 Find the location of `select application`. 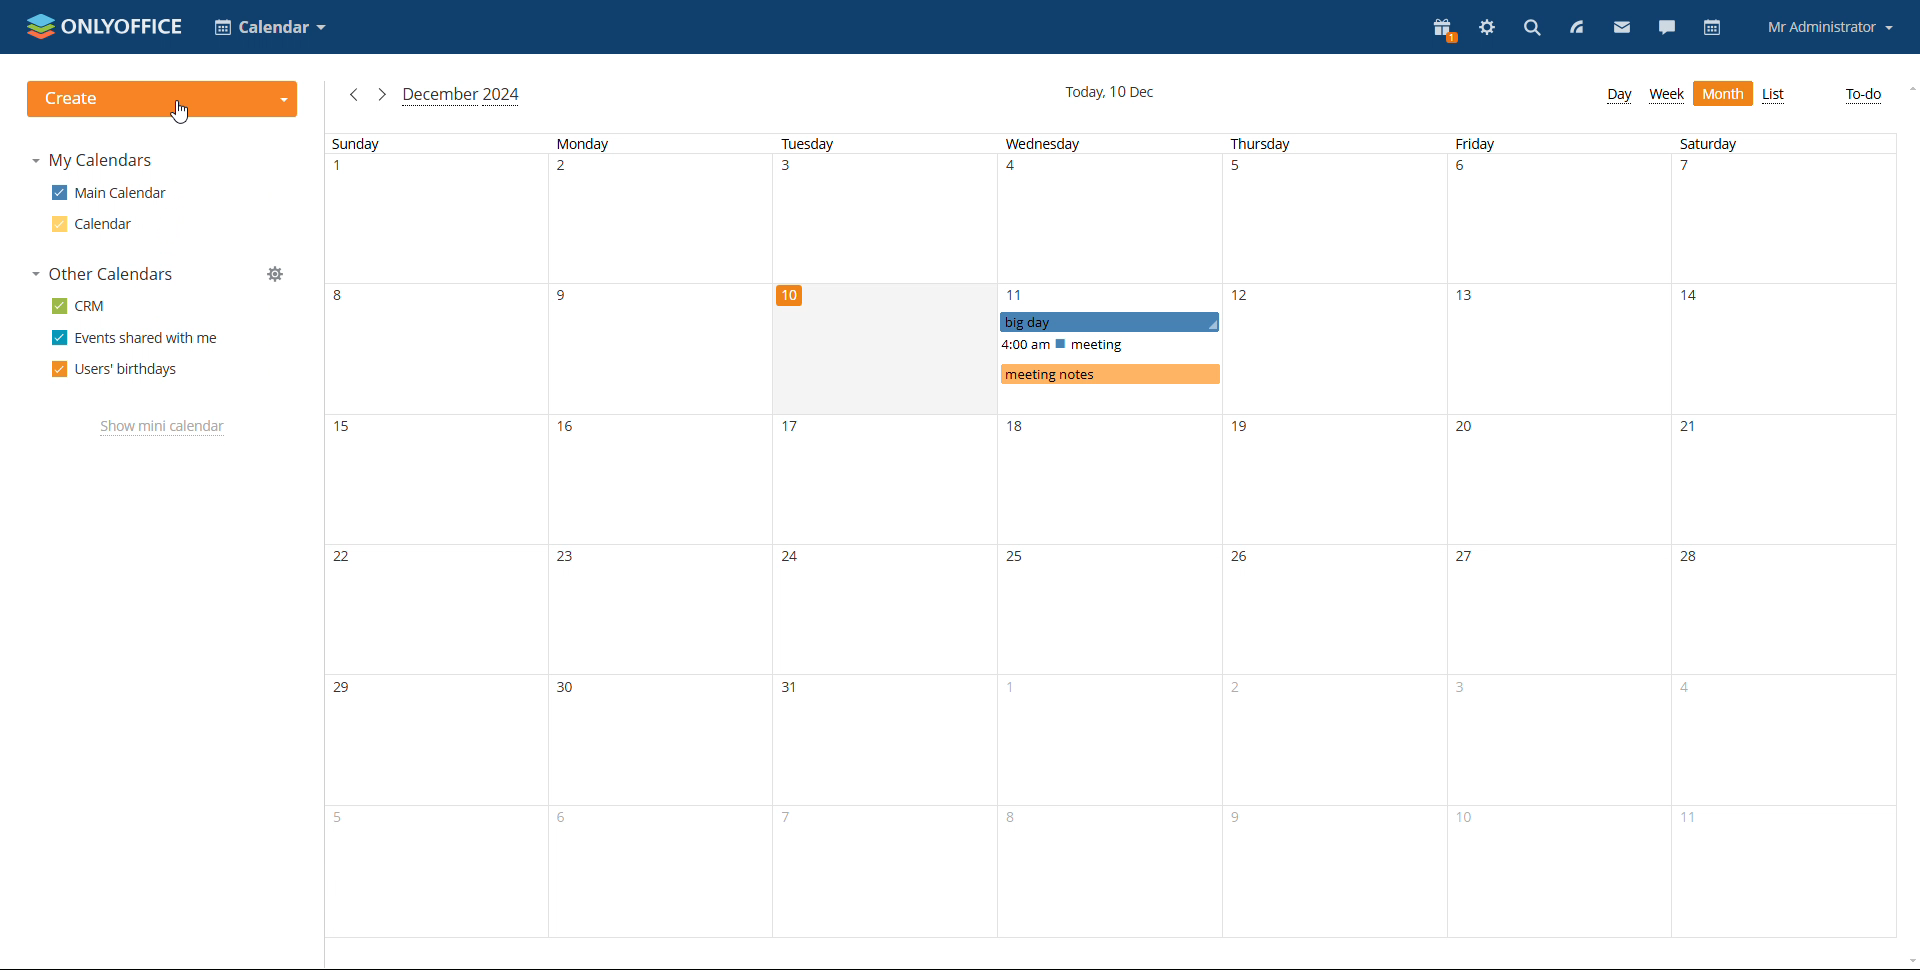

select application is located at coordinates (271, 27).